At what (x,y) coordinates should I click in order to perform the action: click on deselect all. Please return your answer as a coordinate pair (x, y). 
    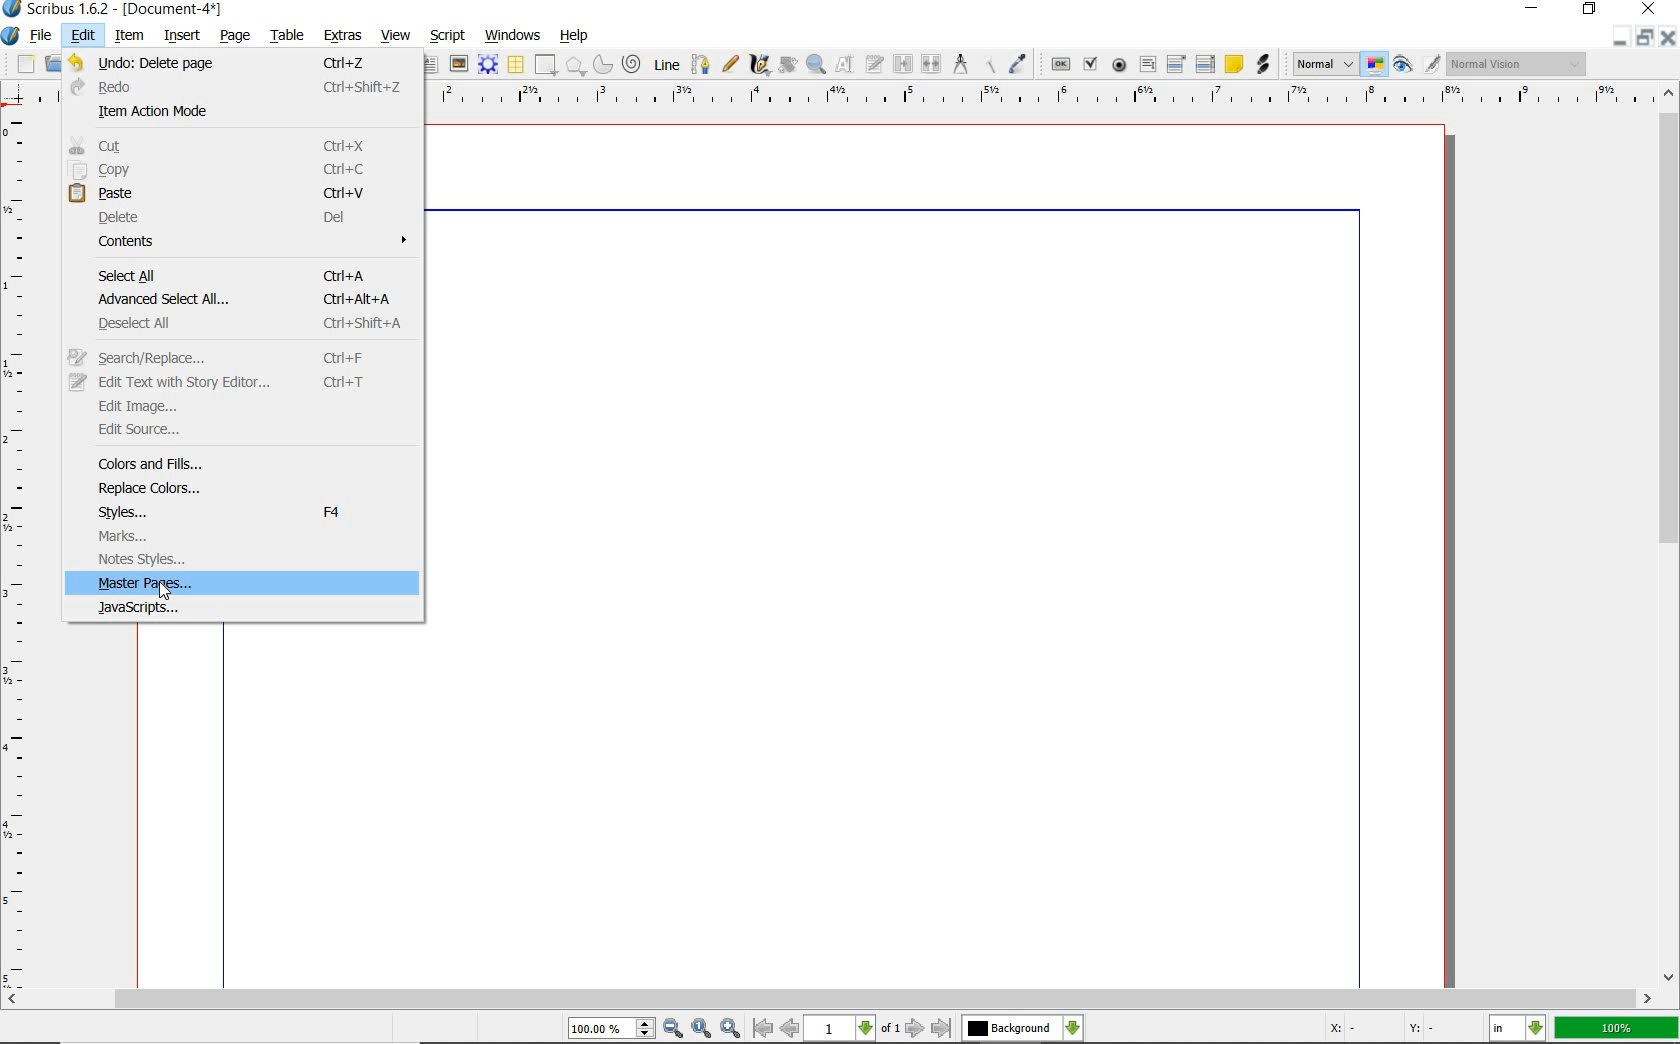
    Looking at the image, I should click on (242, 321).